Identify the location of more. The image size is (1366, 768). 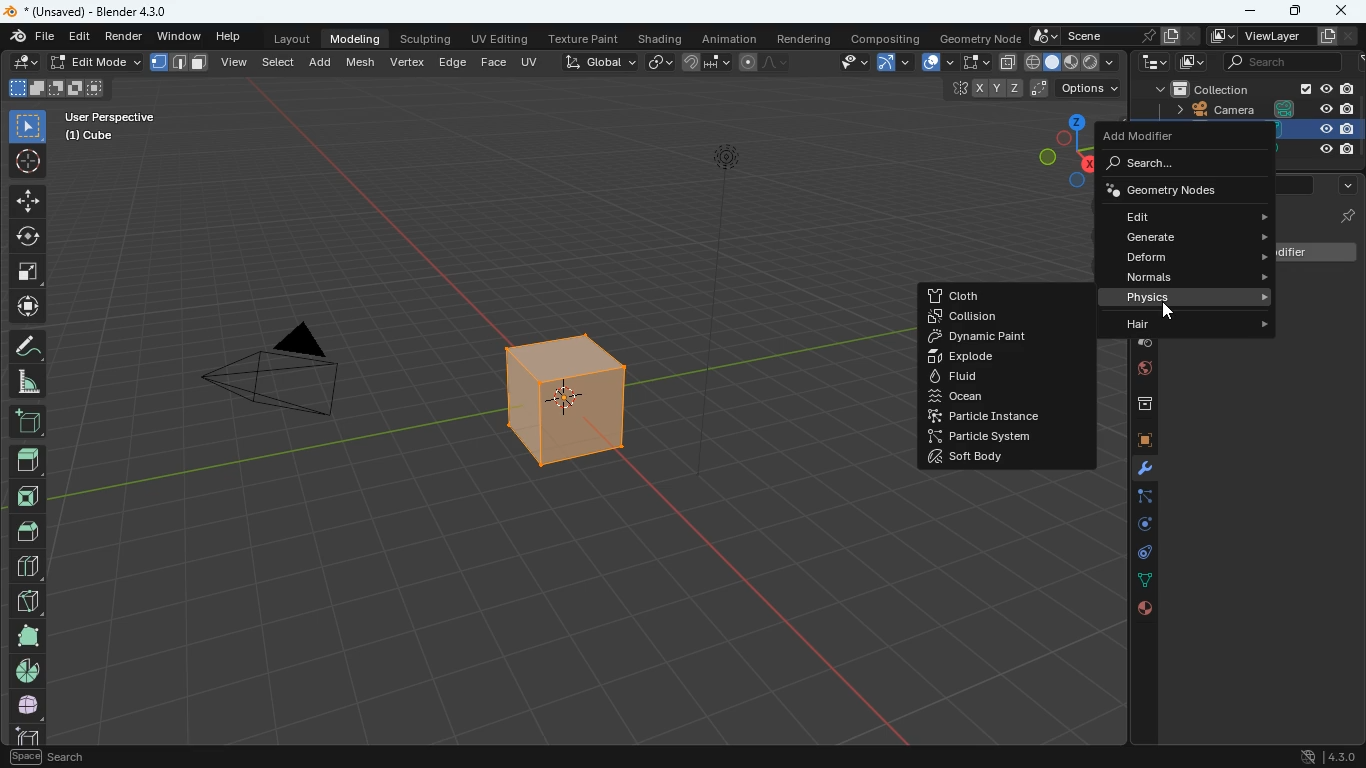
(1346, 182).